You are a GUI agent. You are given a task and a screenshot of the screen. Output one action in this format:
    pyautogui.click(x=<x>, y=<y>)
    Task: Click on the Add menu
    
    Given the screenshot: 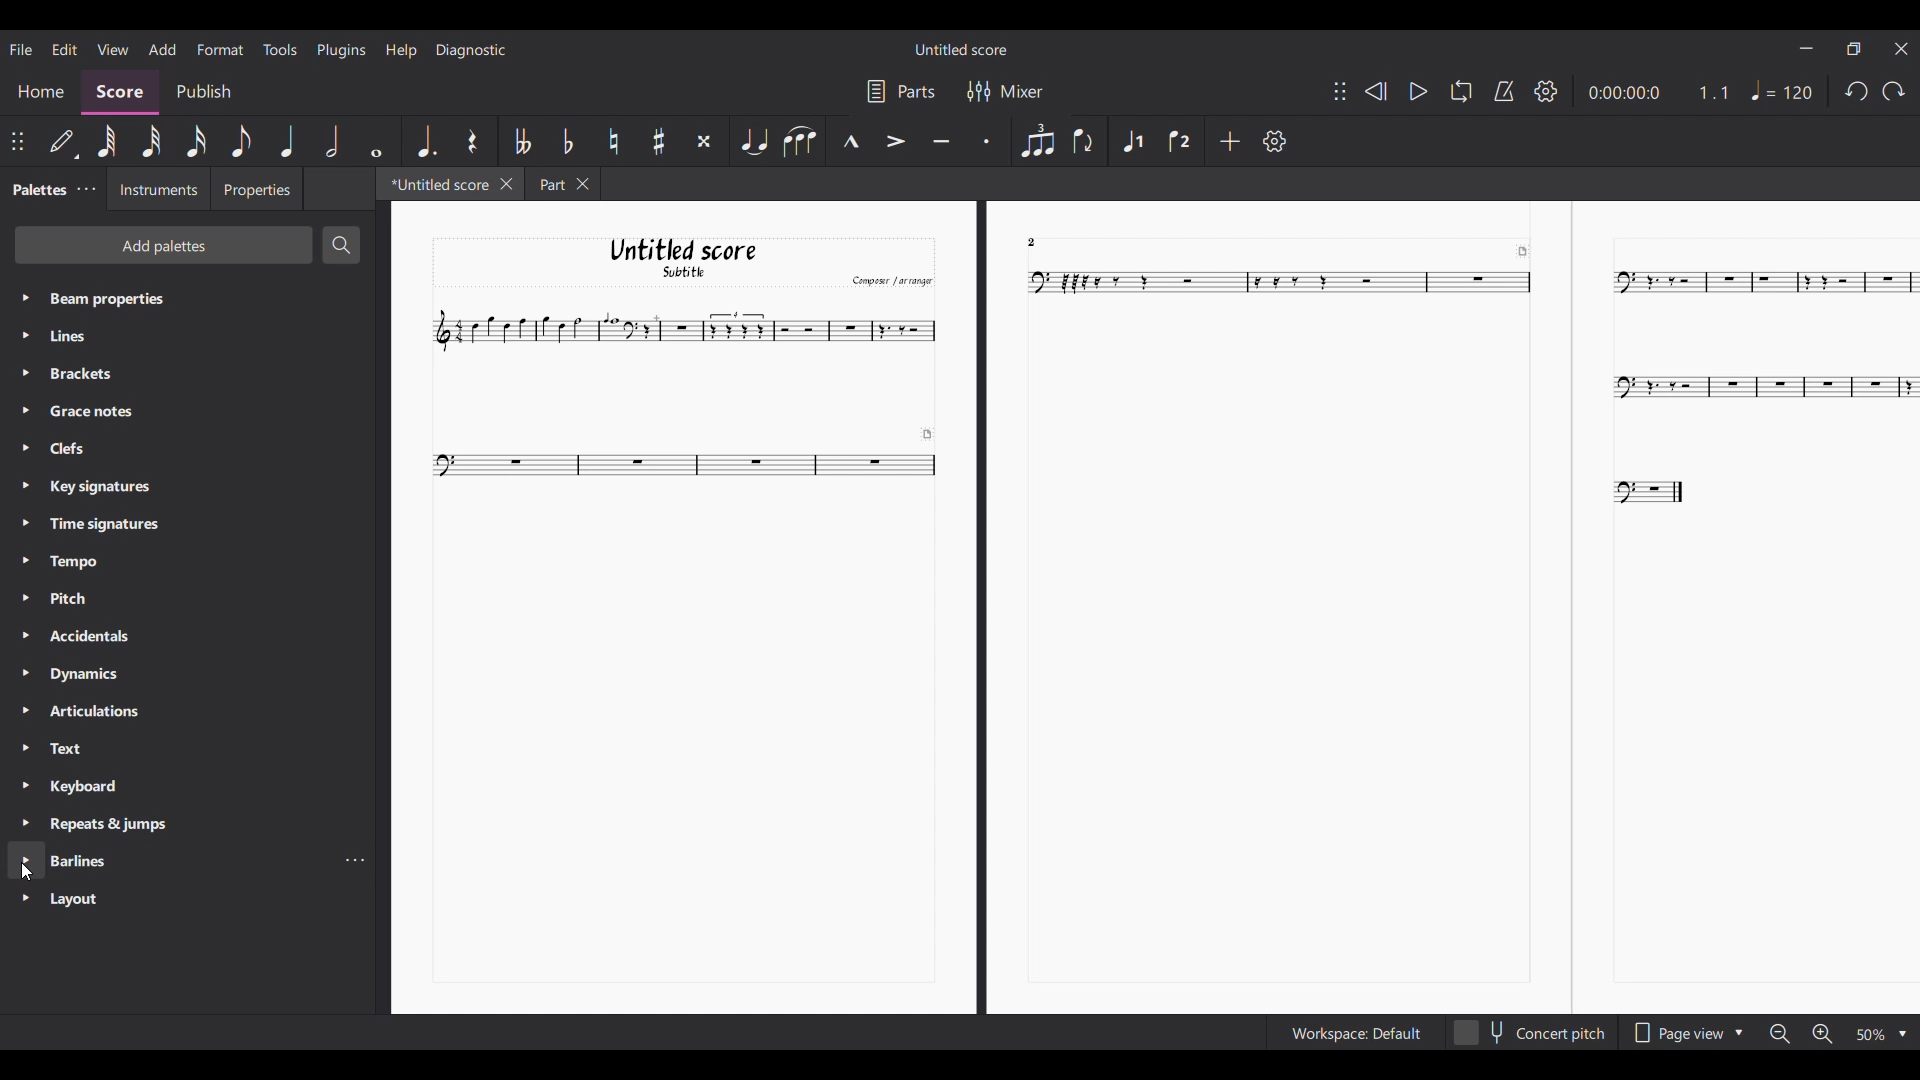 What is the action you would take?
    pyautogui.click(x=162, y=49)
    